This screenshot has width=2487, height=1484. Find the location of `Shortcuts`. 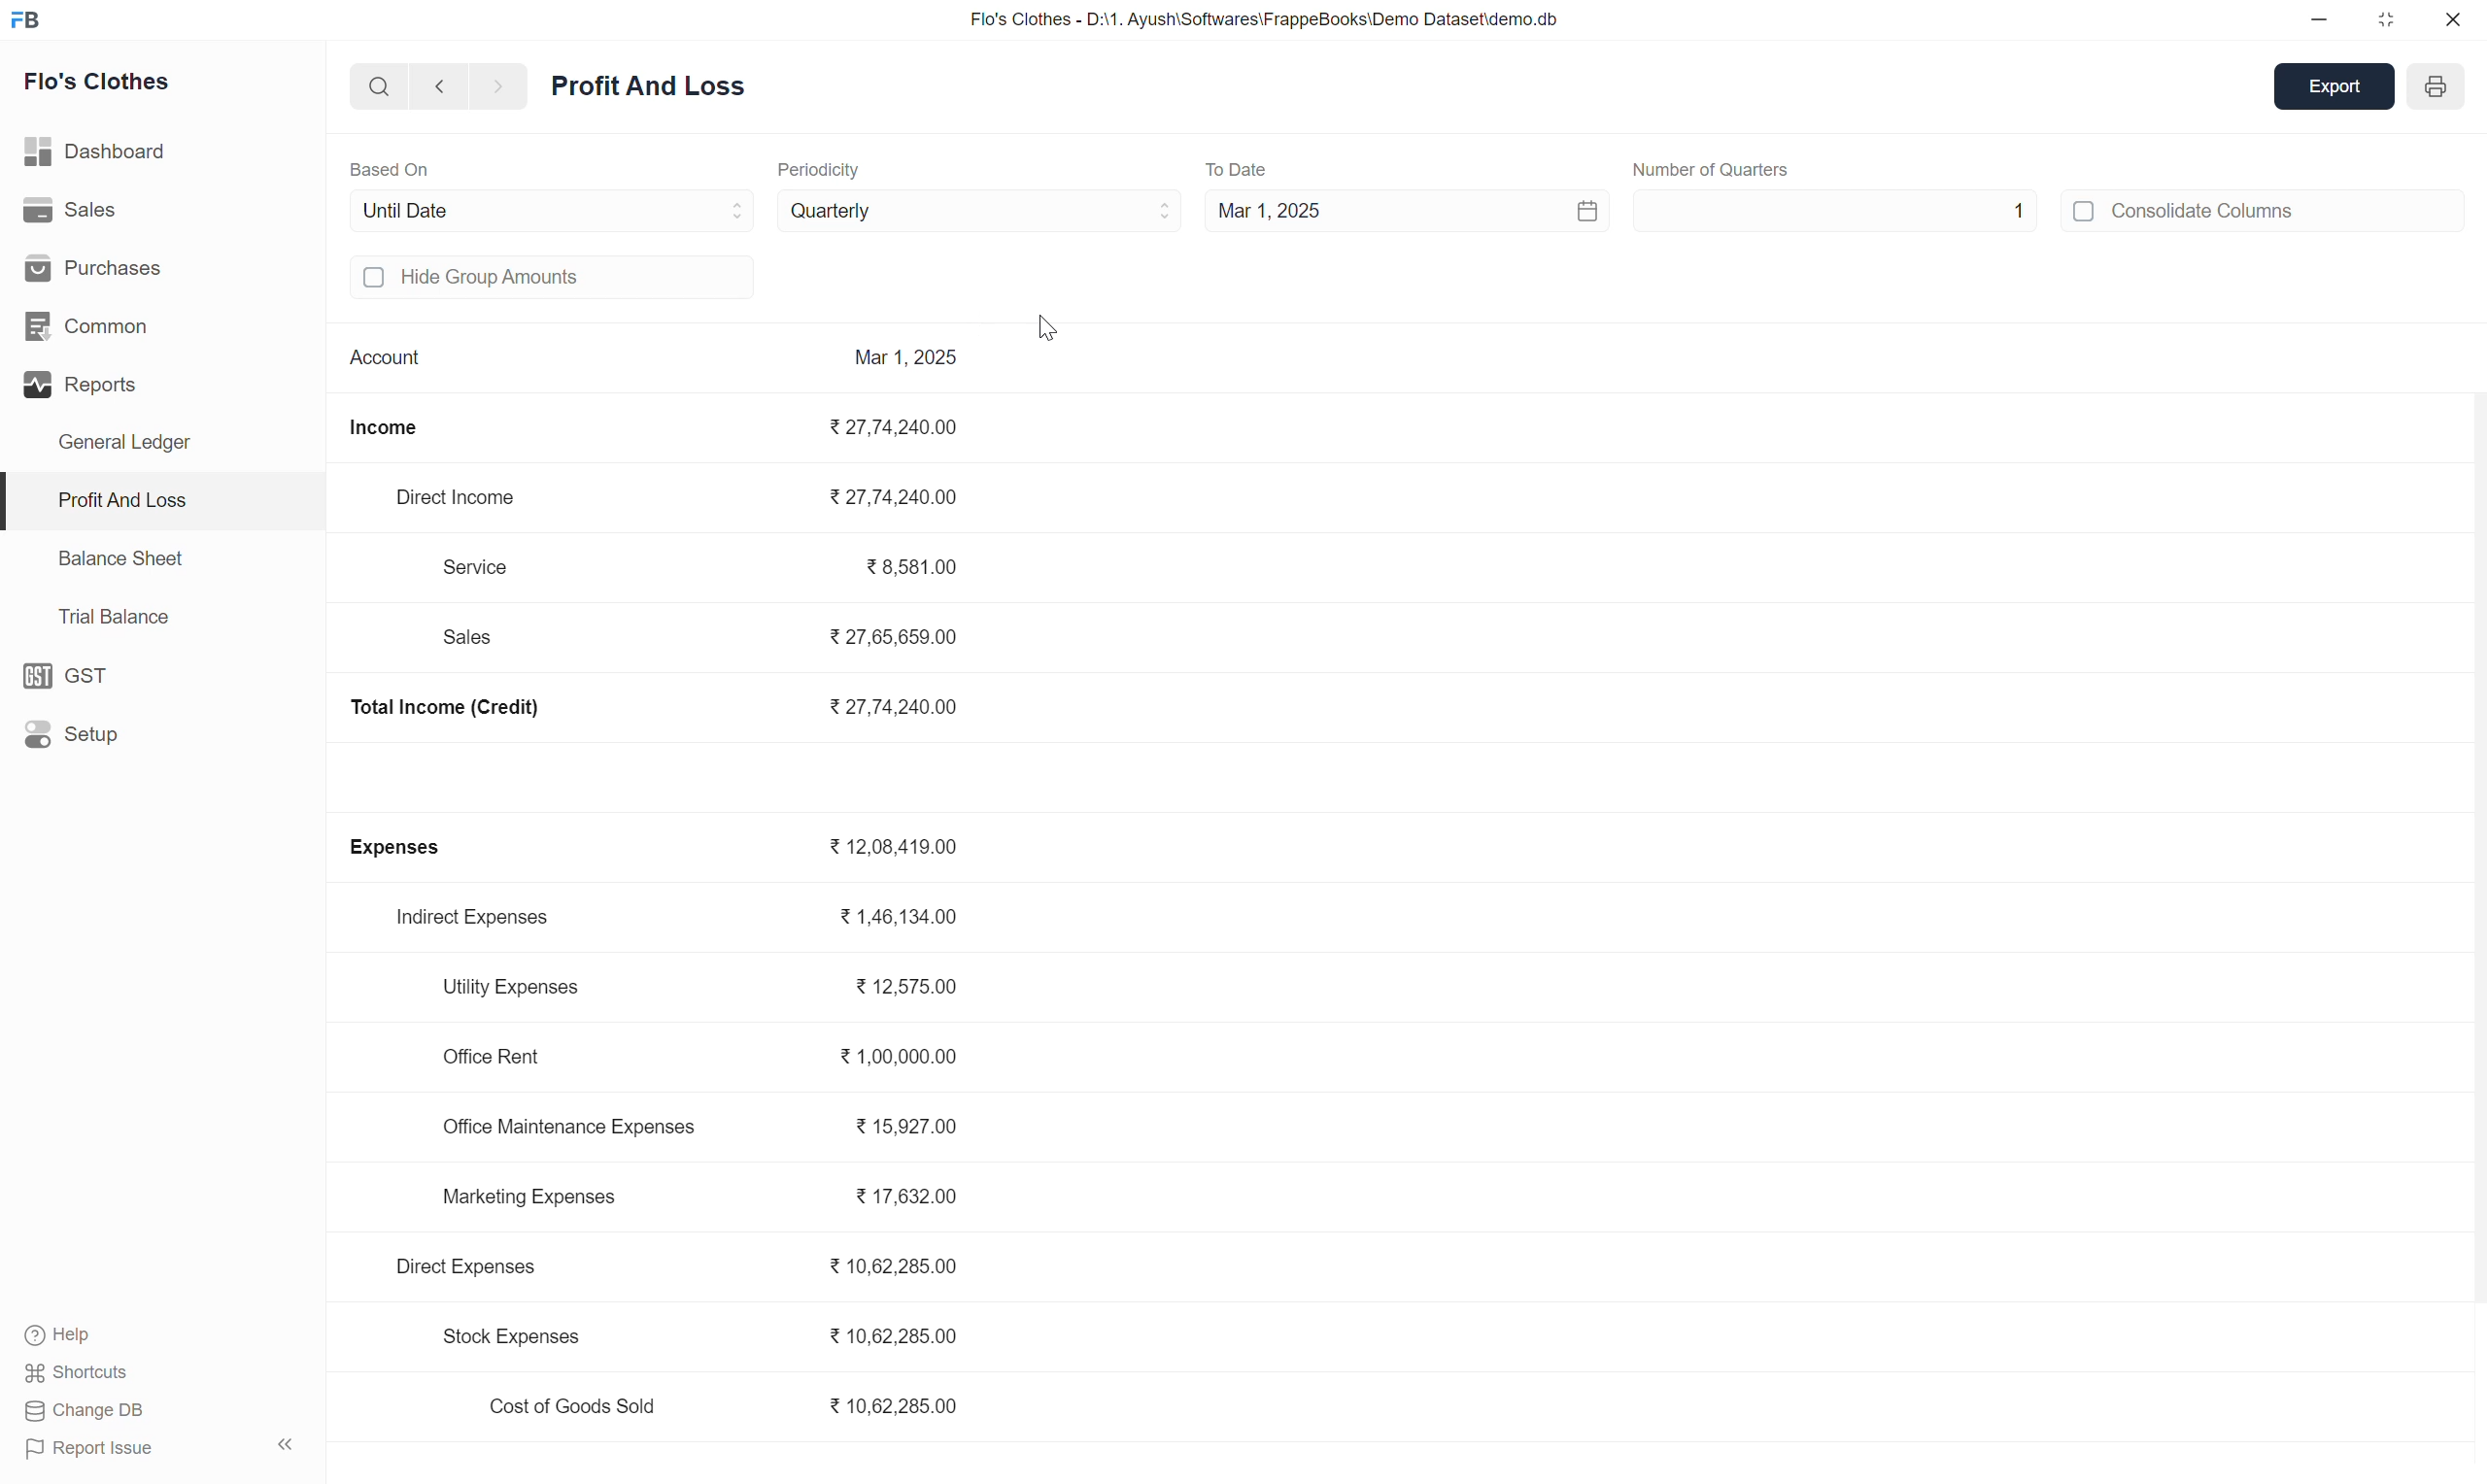

Shortcuts is located at coordinates (87, 1374).